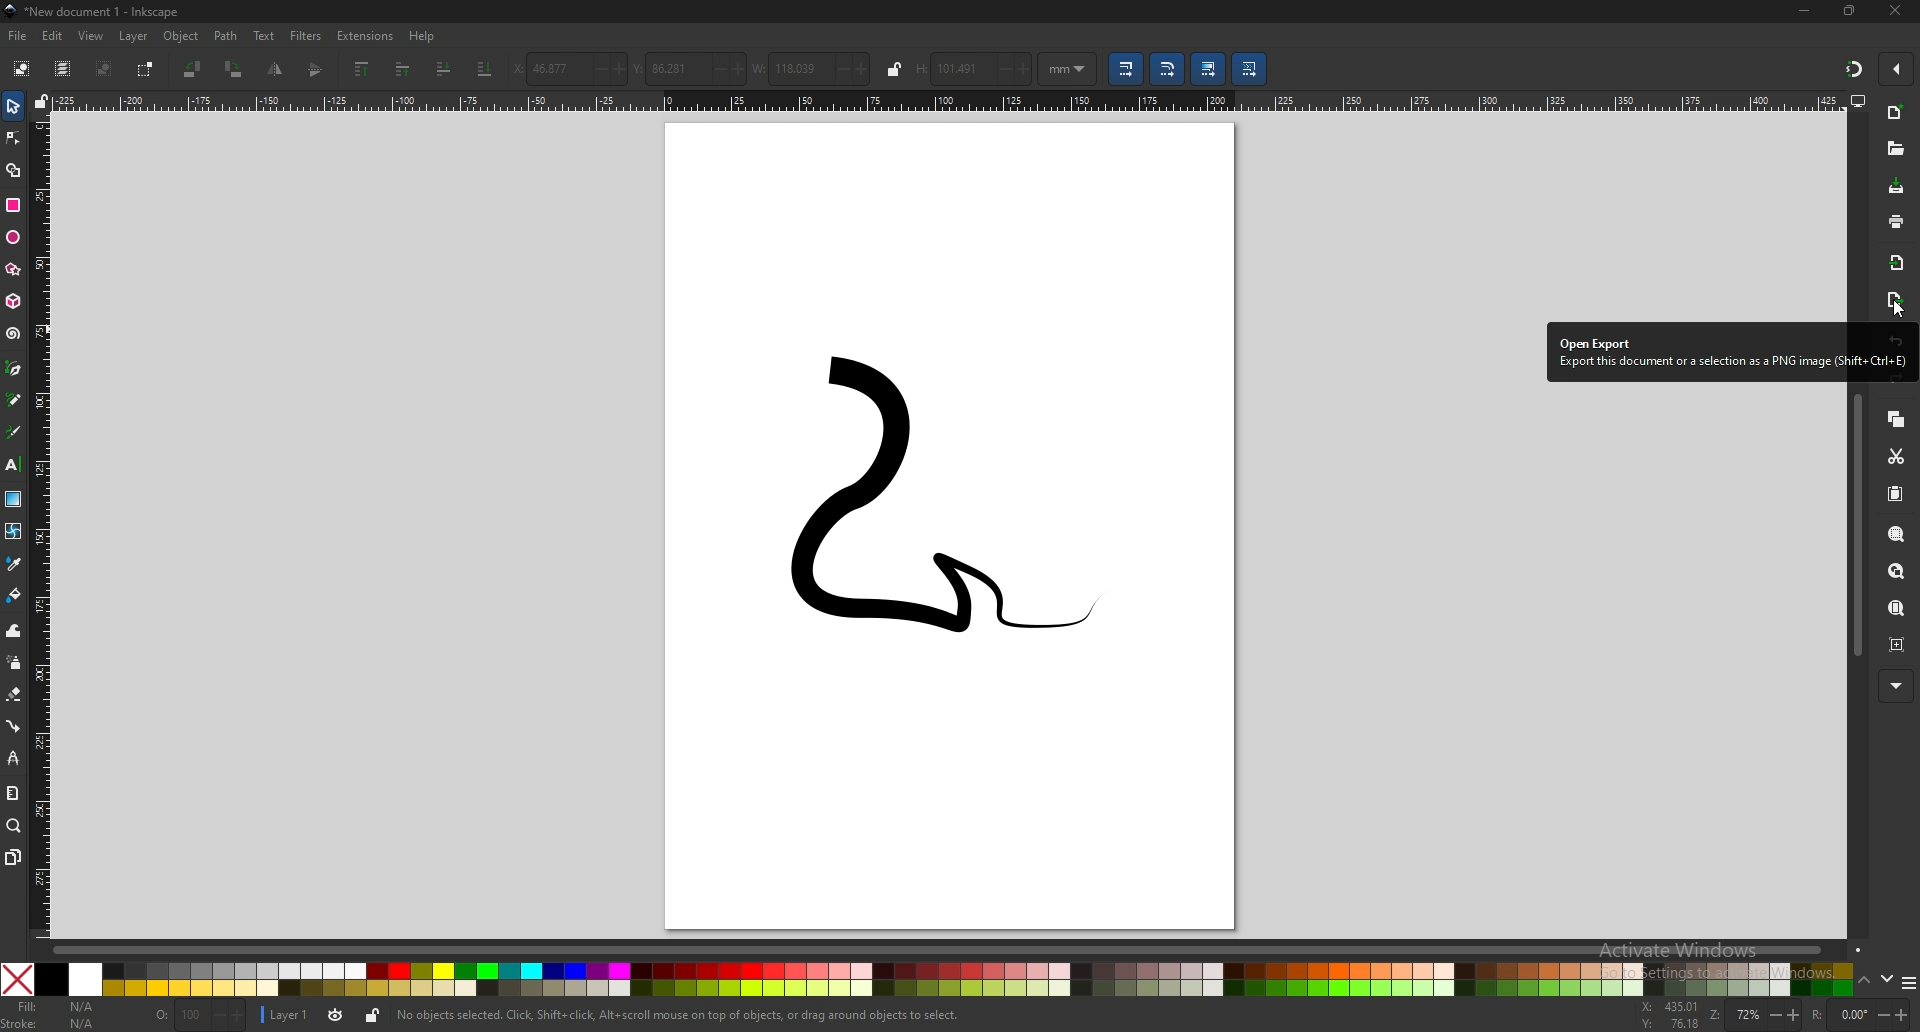  I want to click on copy, so click(1897, 418).